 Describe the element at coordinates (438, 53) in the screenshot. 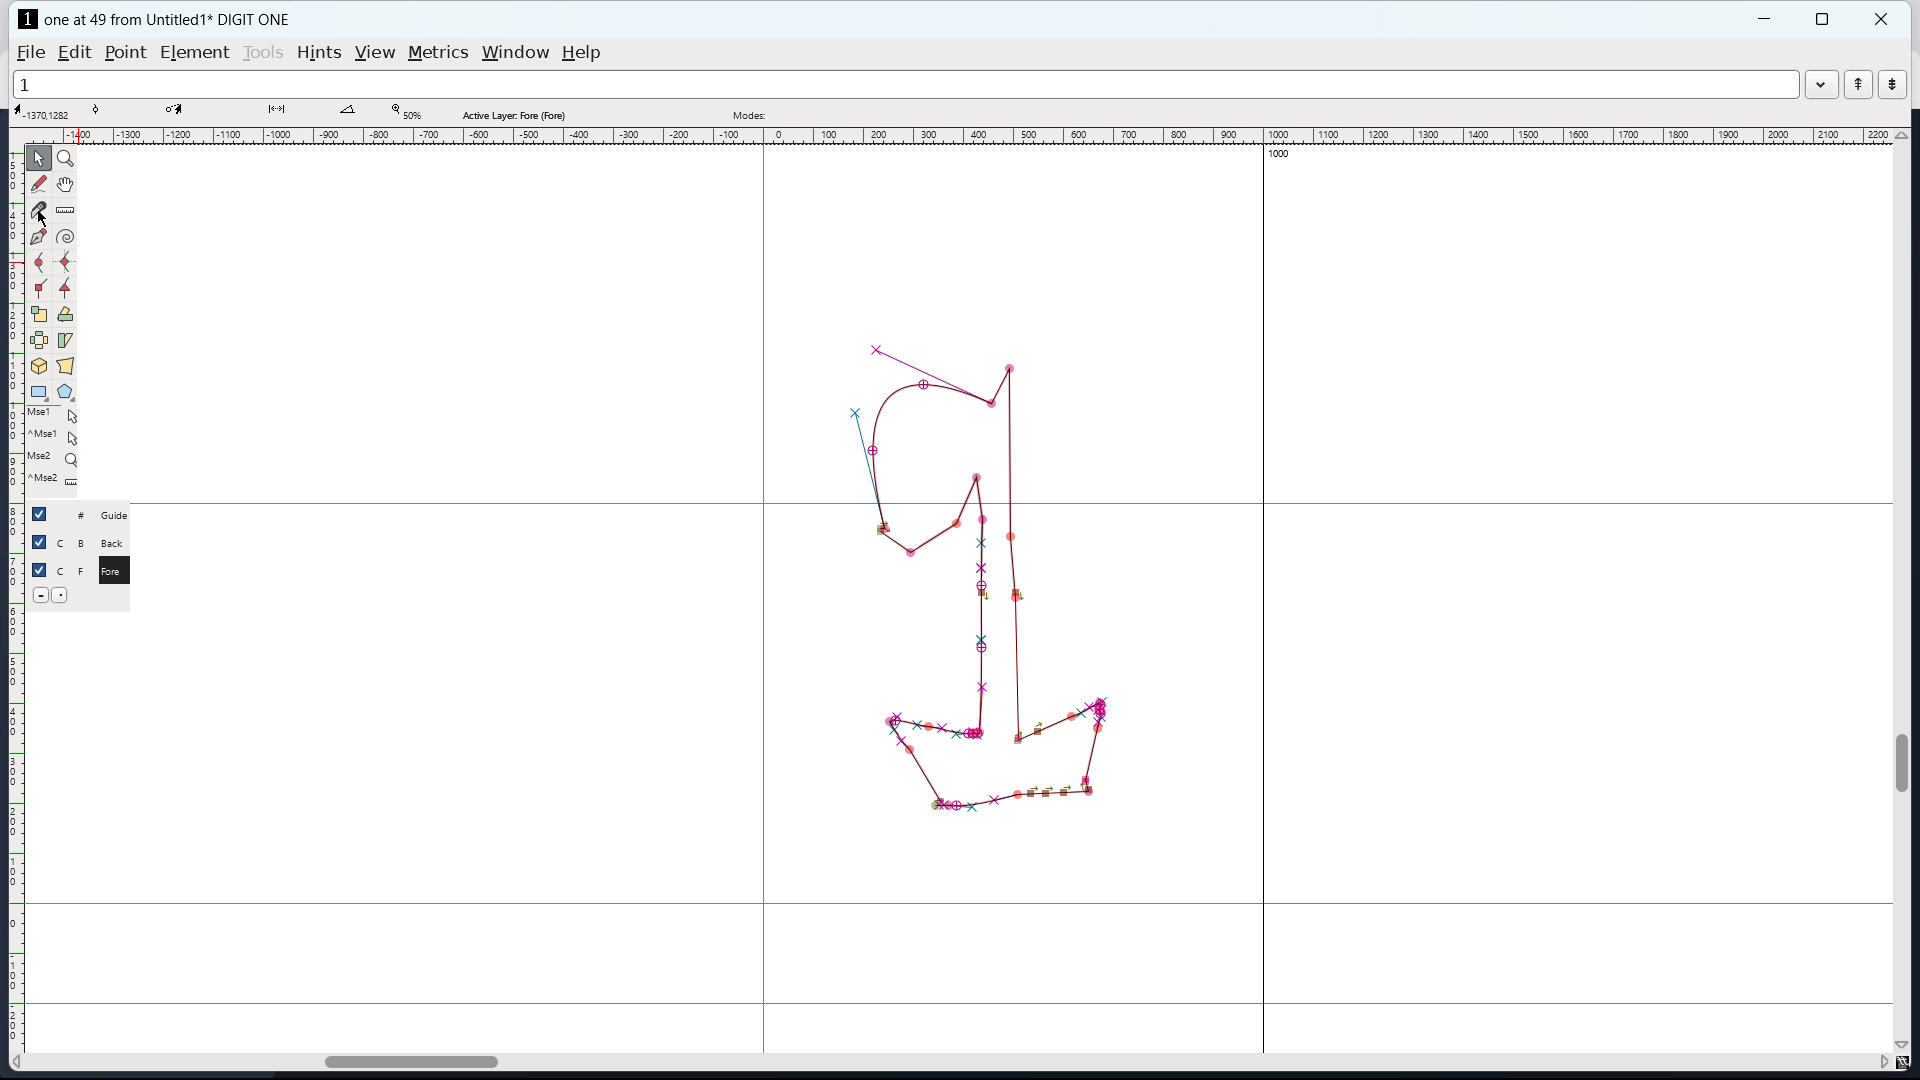

I see `metrics` at that location.